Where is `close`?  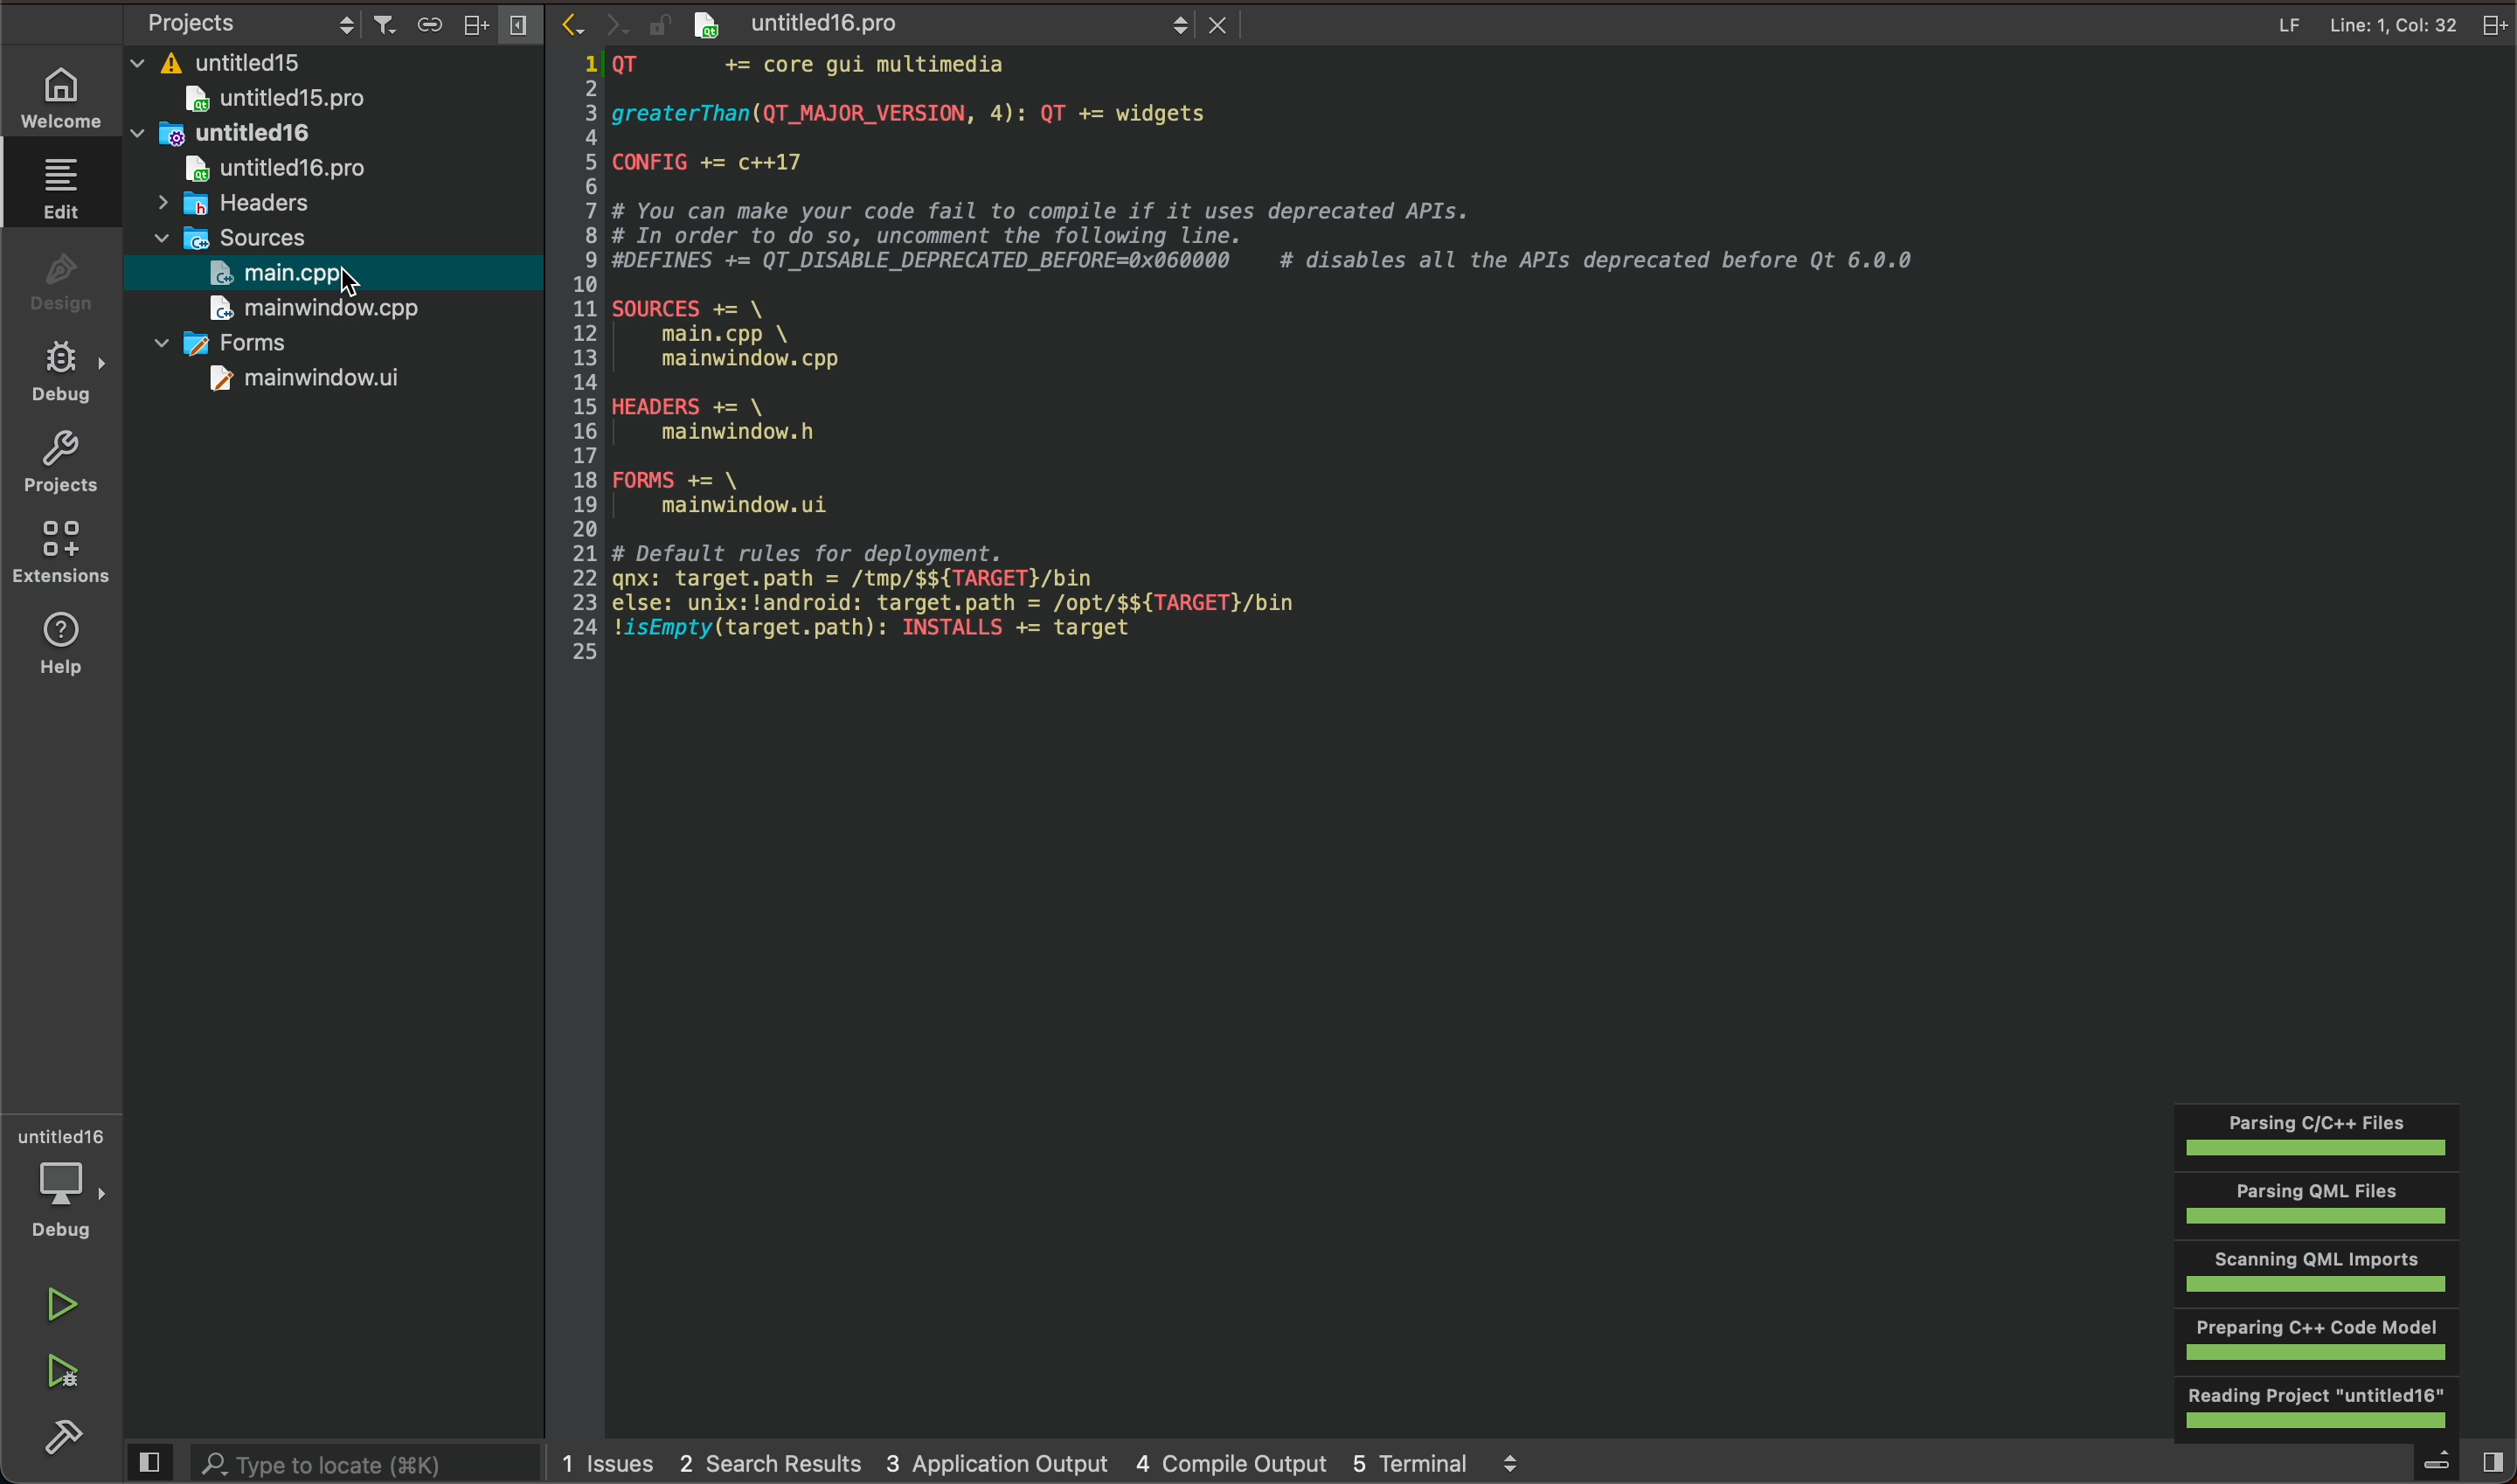
close is located at coordinates (1206, 24).